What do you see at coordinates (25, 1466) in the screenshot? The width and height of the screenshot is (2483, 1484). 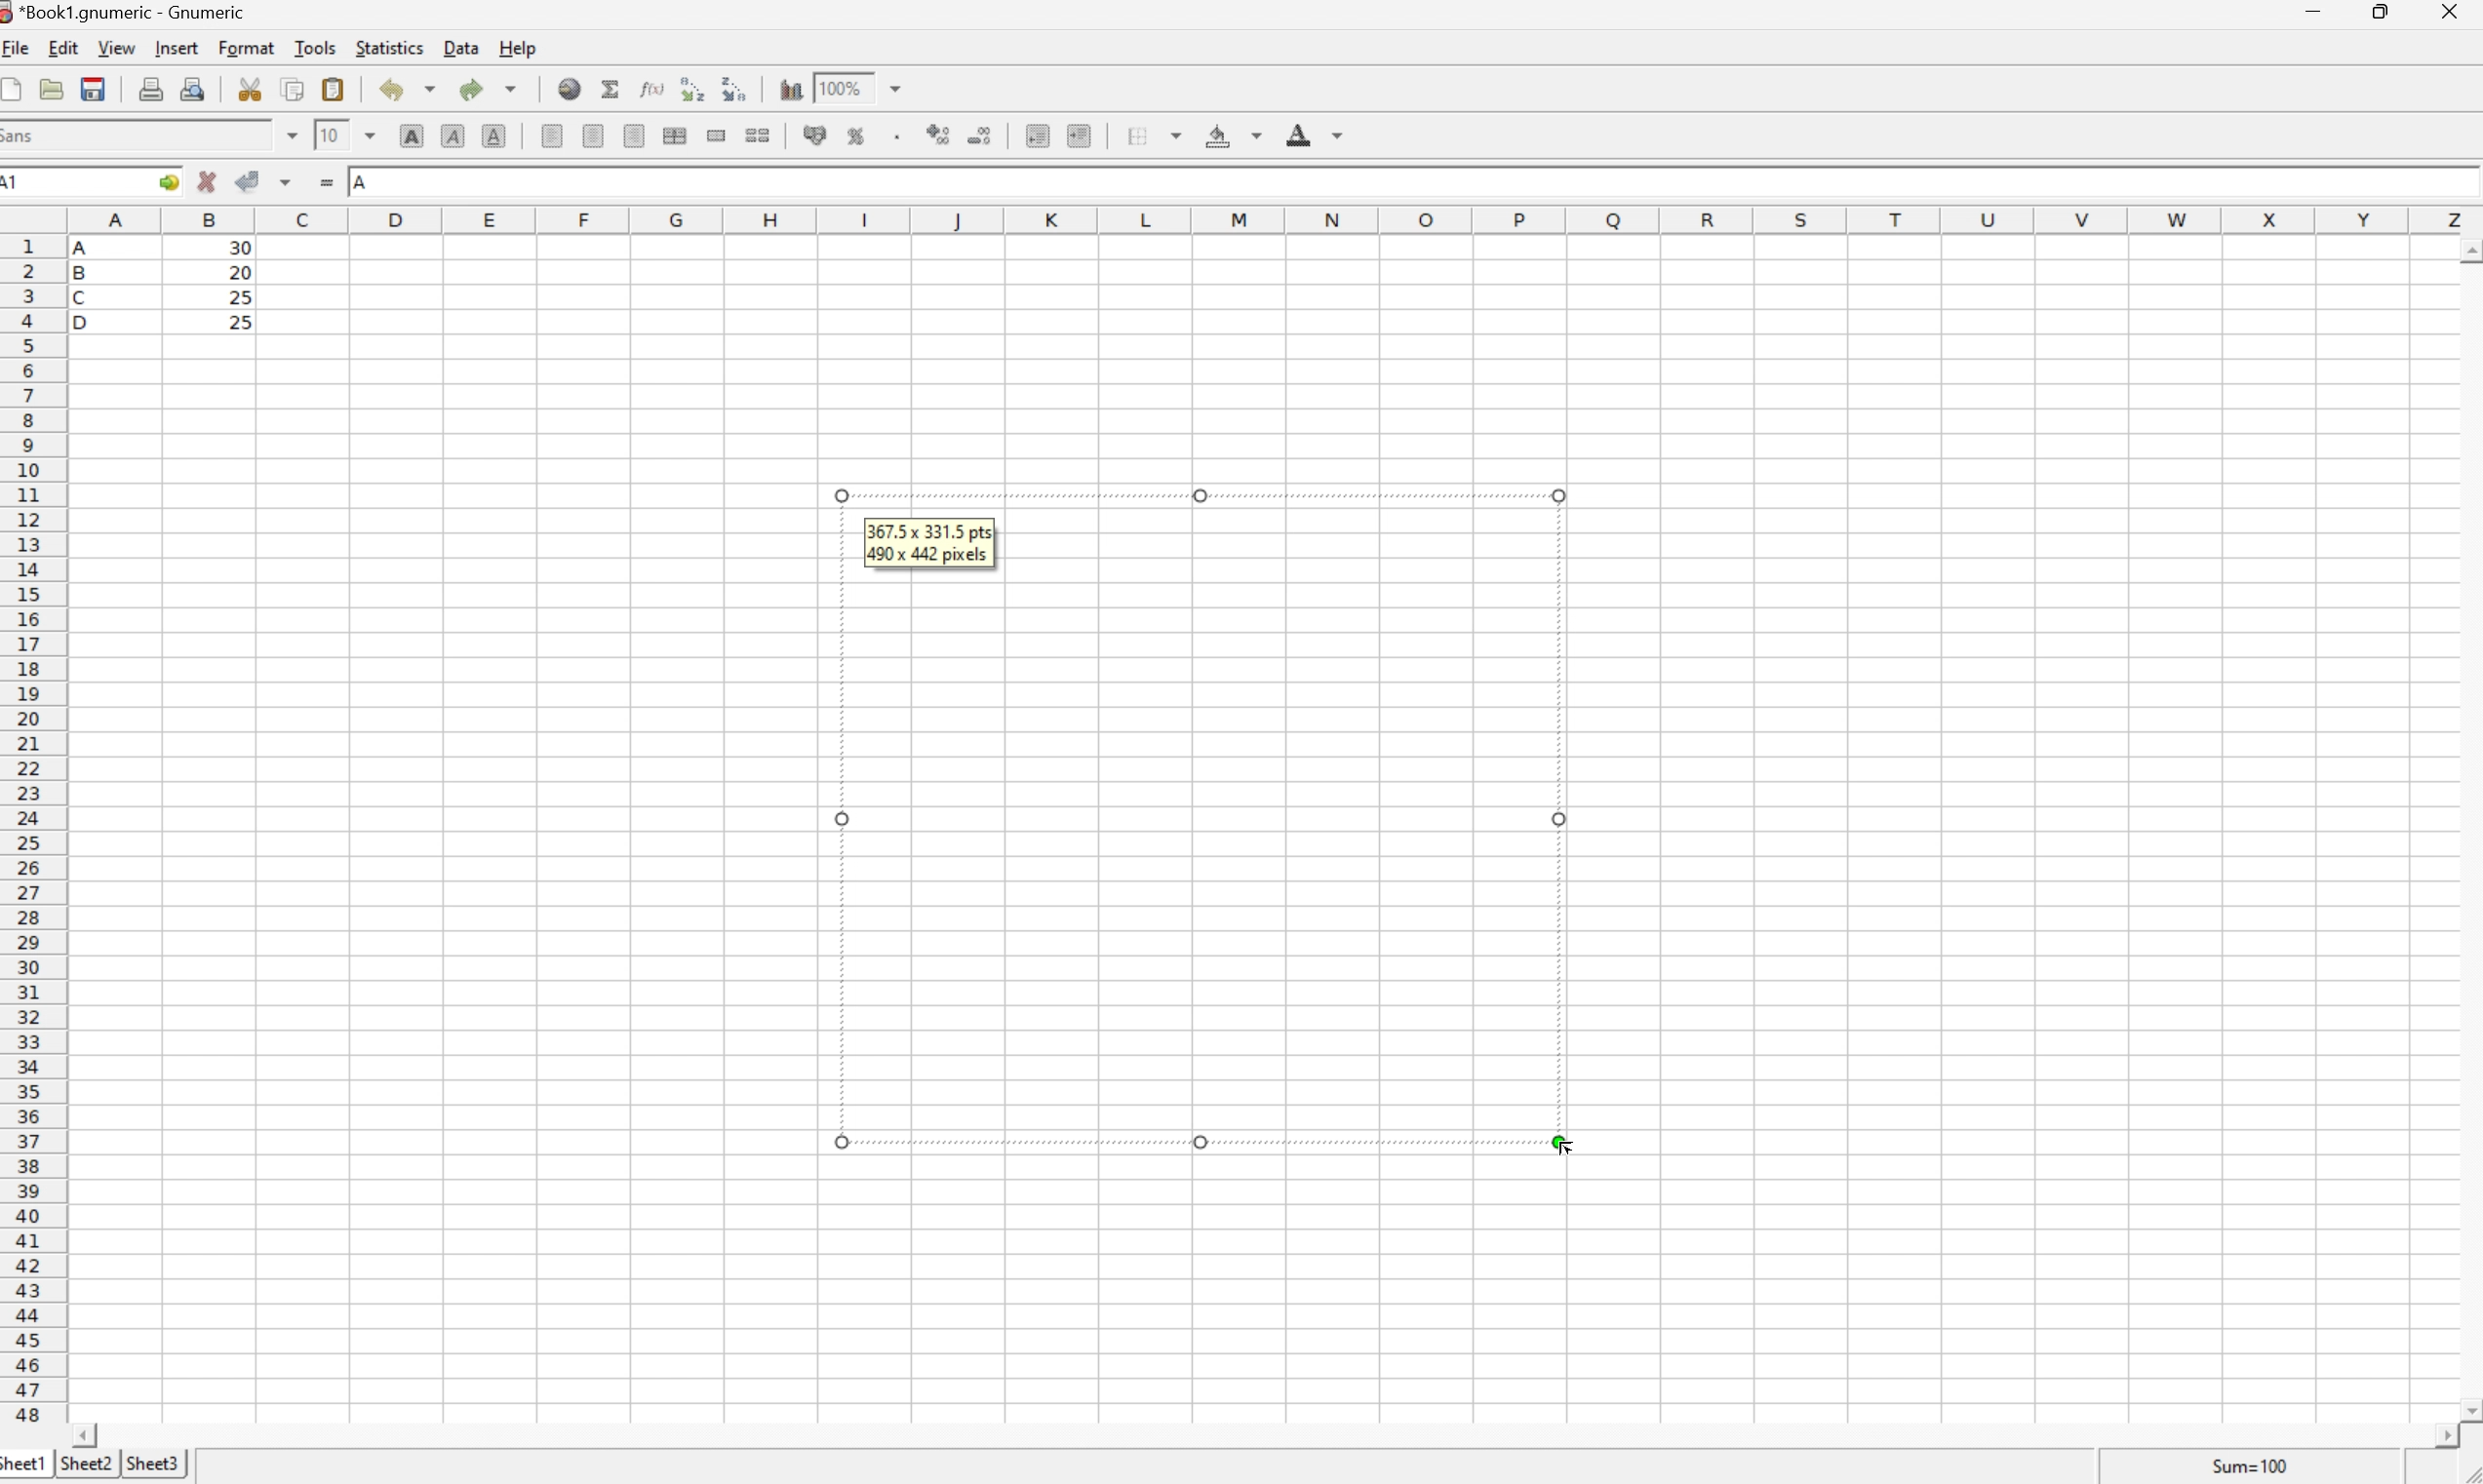 I see `Sheet1` at bounding box center [25, 1466].